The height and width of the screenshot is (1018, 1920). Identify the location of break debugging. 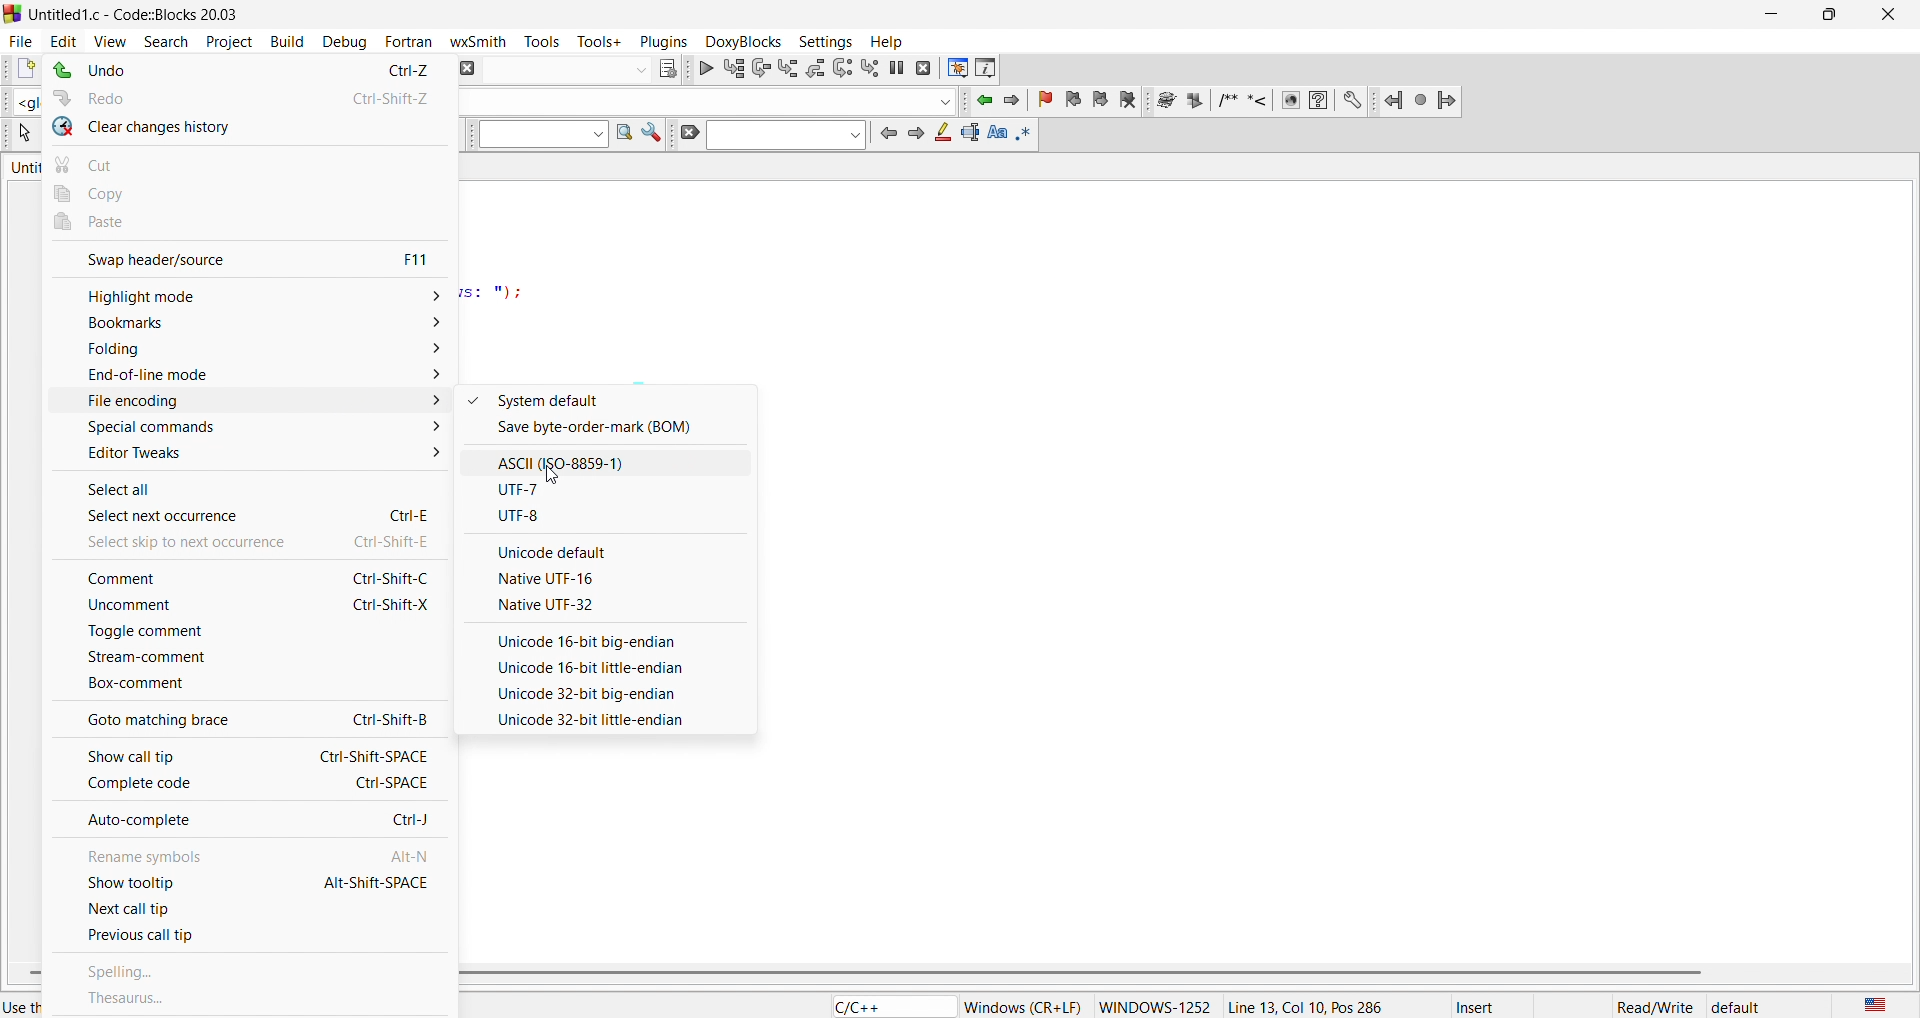
(897, 66).